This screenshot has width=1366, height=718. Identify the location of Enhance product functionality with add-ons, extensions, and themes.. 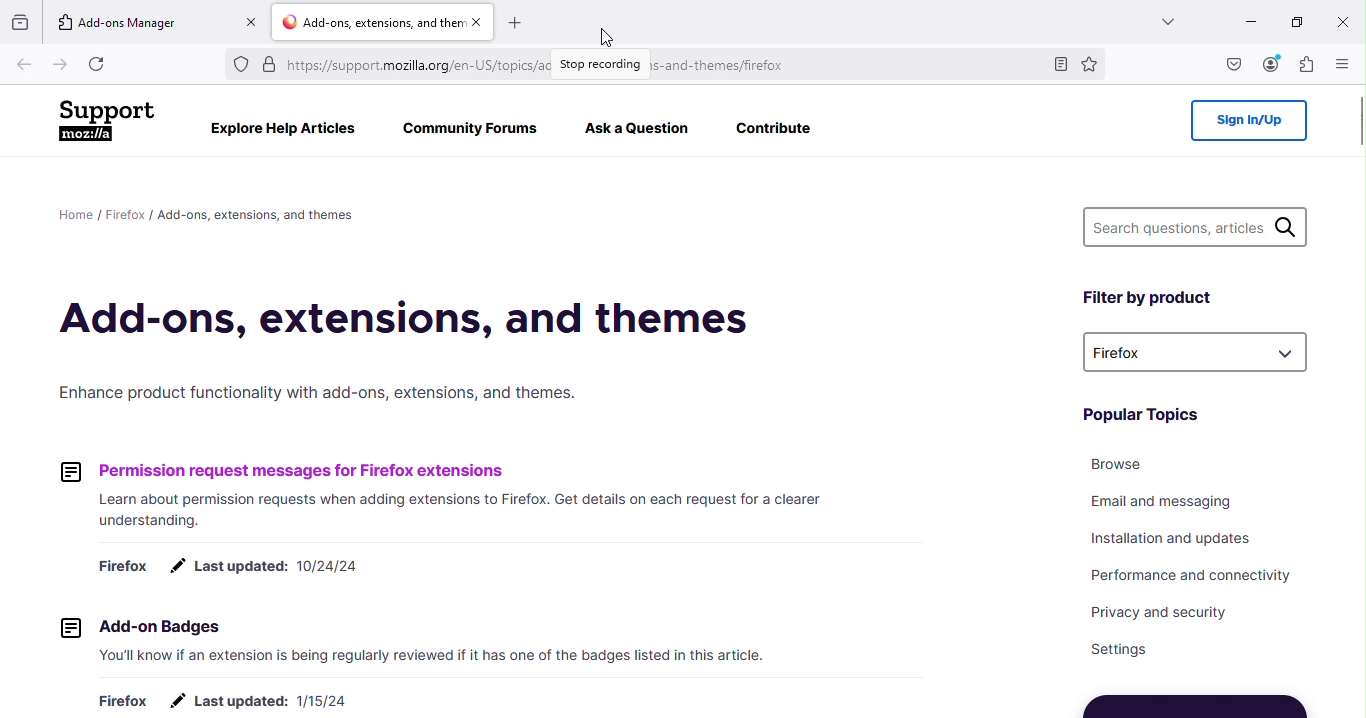
(317, 394).